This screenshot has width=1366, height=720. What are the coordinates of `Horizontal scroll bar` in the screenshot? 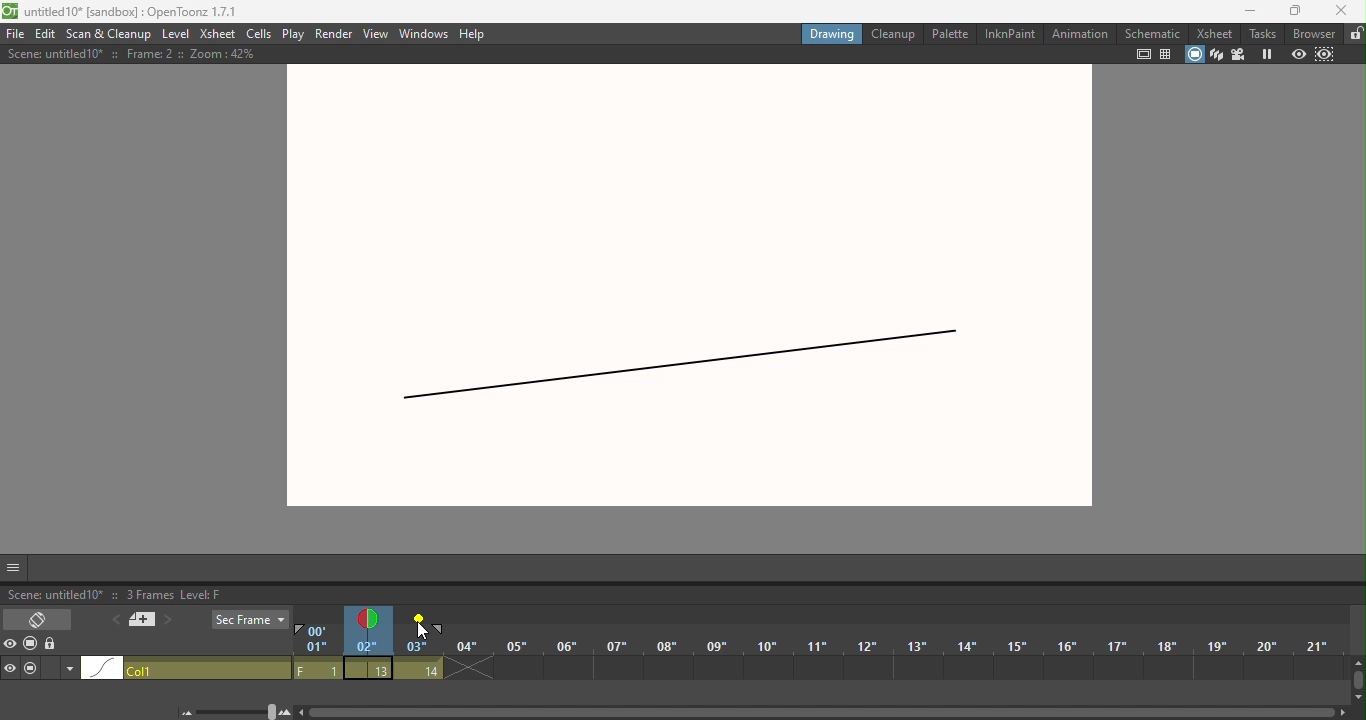 It's located at (823, 711).